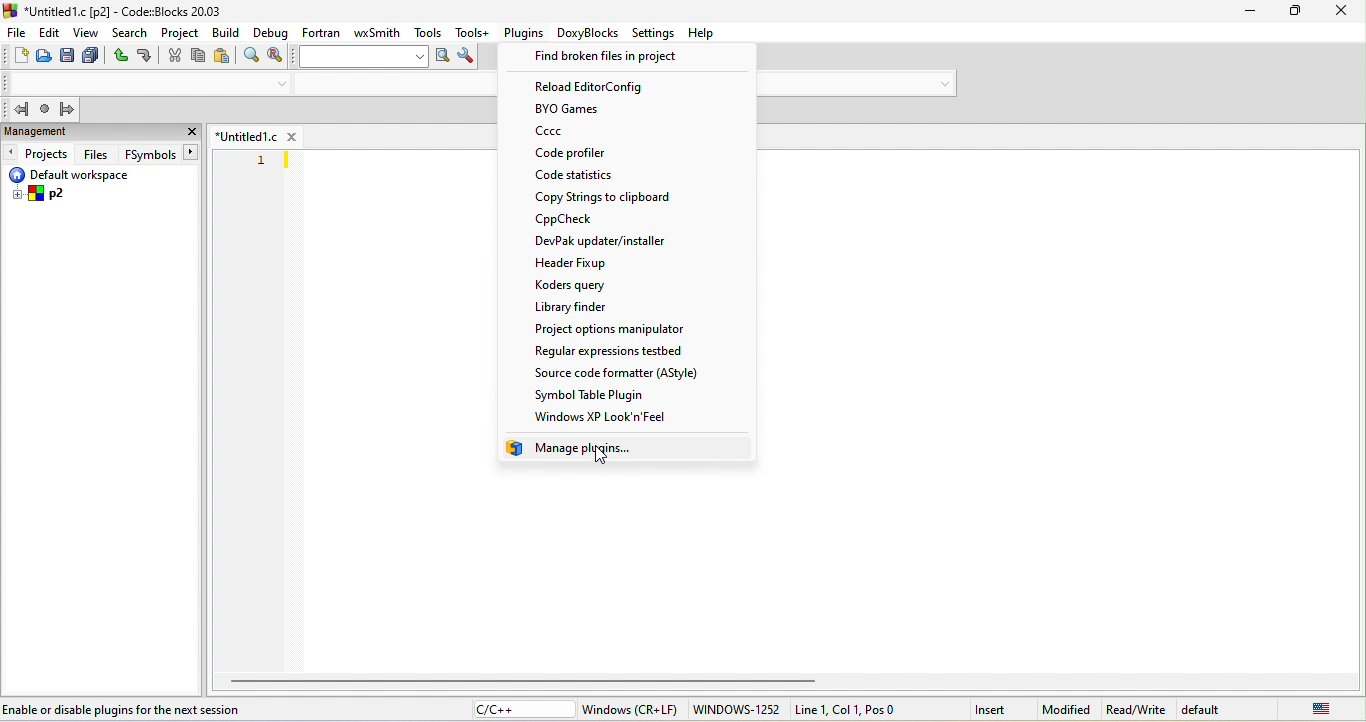 The width and height of the screenshot is (1366, 722). Describe the element at coordinates (472, 34) in the screenshot. I see `tools++` at that location.